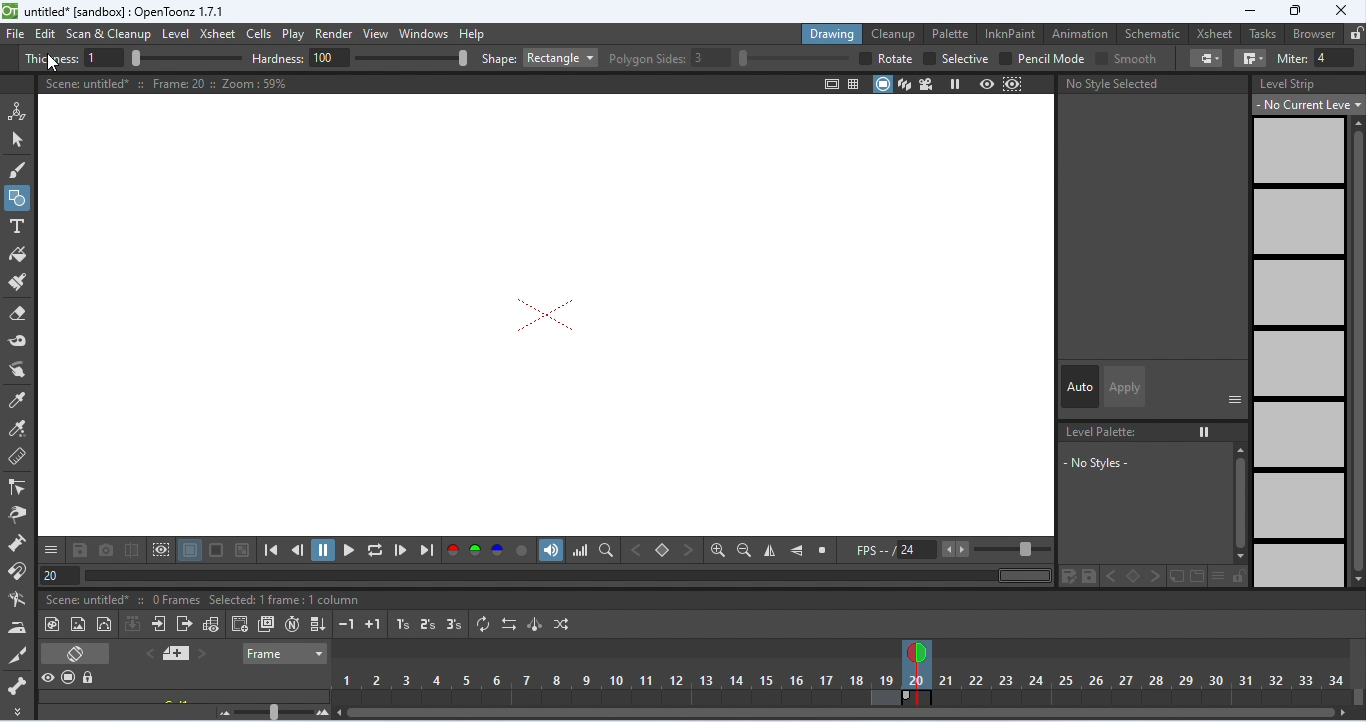 The image size is (1366, 722). What do you see at coordinates (1355, 31) in the screenshot?
I see `lock rooms tab` at bounding box center [1355, 31].